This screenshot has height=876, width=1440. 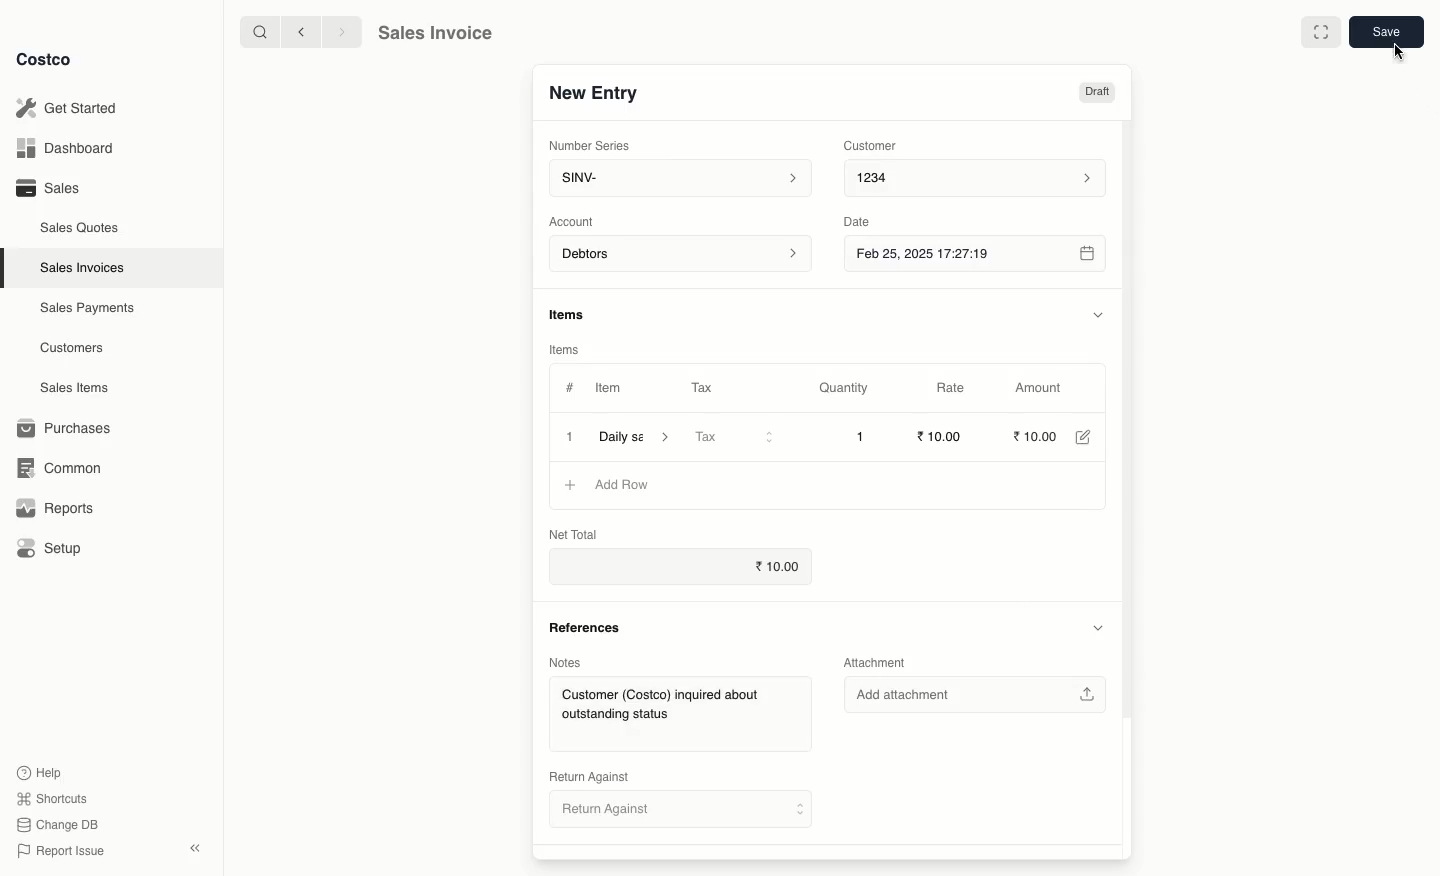 What do you see at coordinates (70, 347) in the screenshot?
I see `Customers` at bounding box center [70, 347].